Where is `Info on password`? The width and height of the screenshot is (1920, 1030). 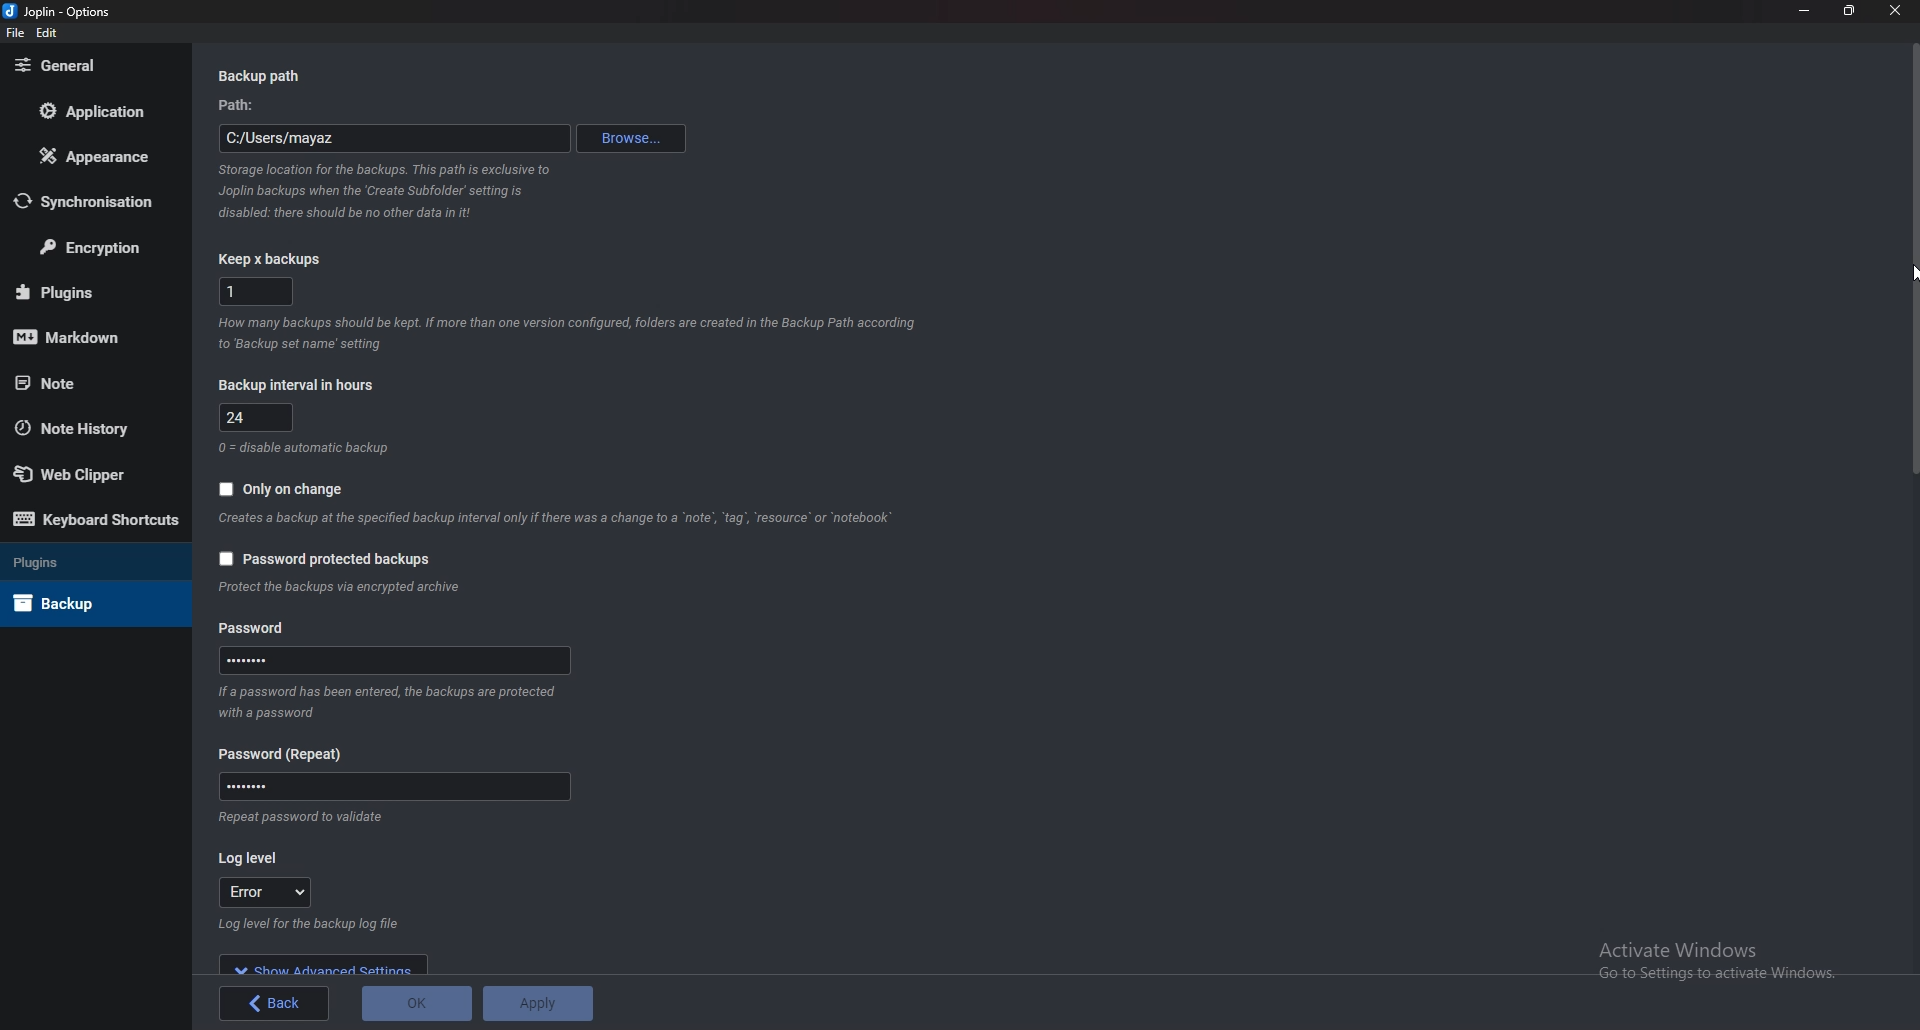
Info on password is located at coordinates (391, 699).